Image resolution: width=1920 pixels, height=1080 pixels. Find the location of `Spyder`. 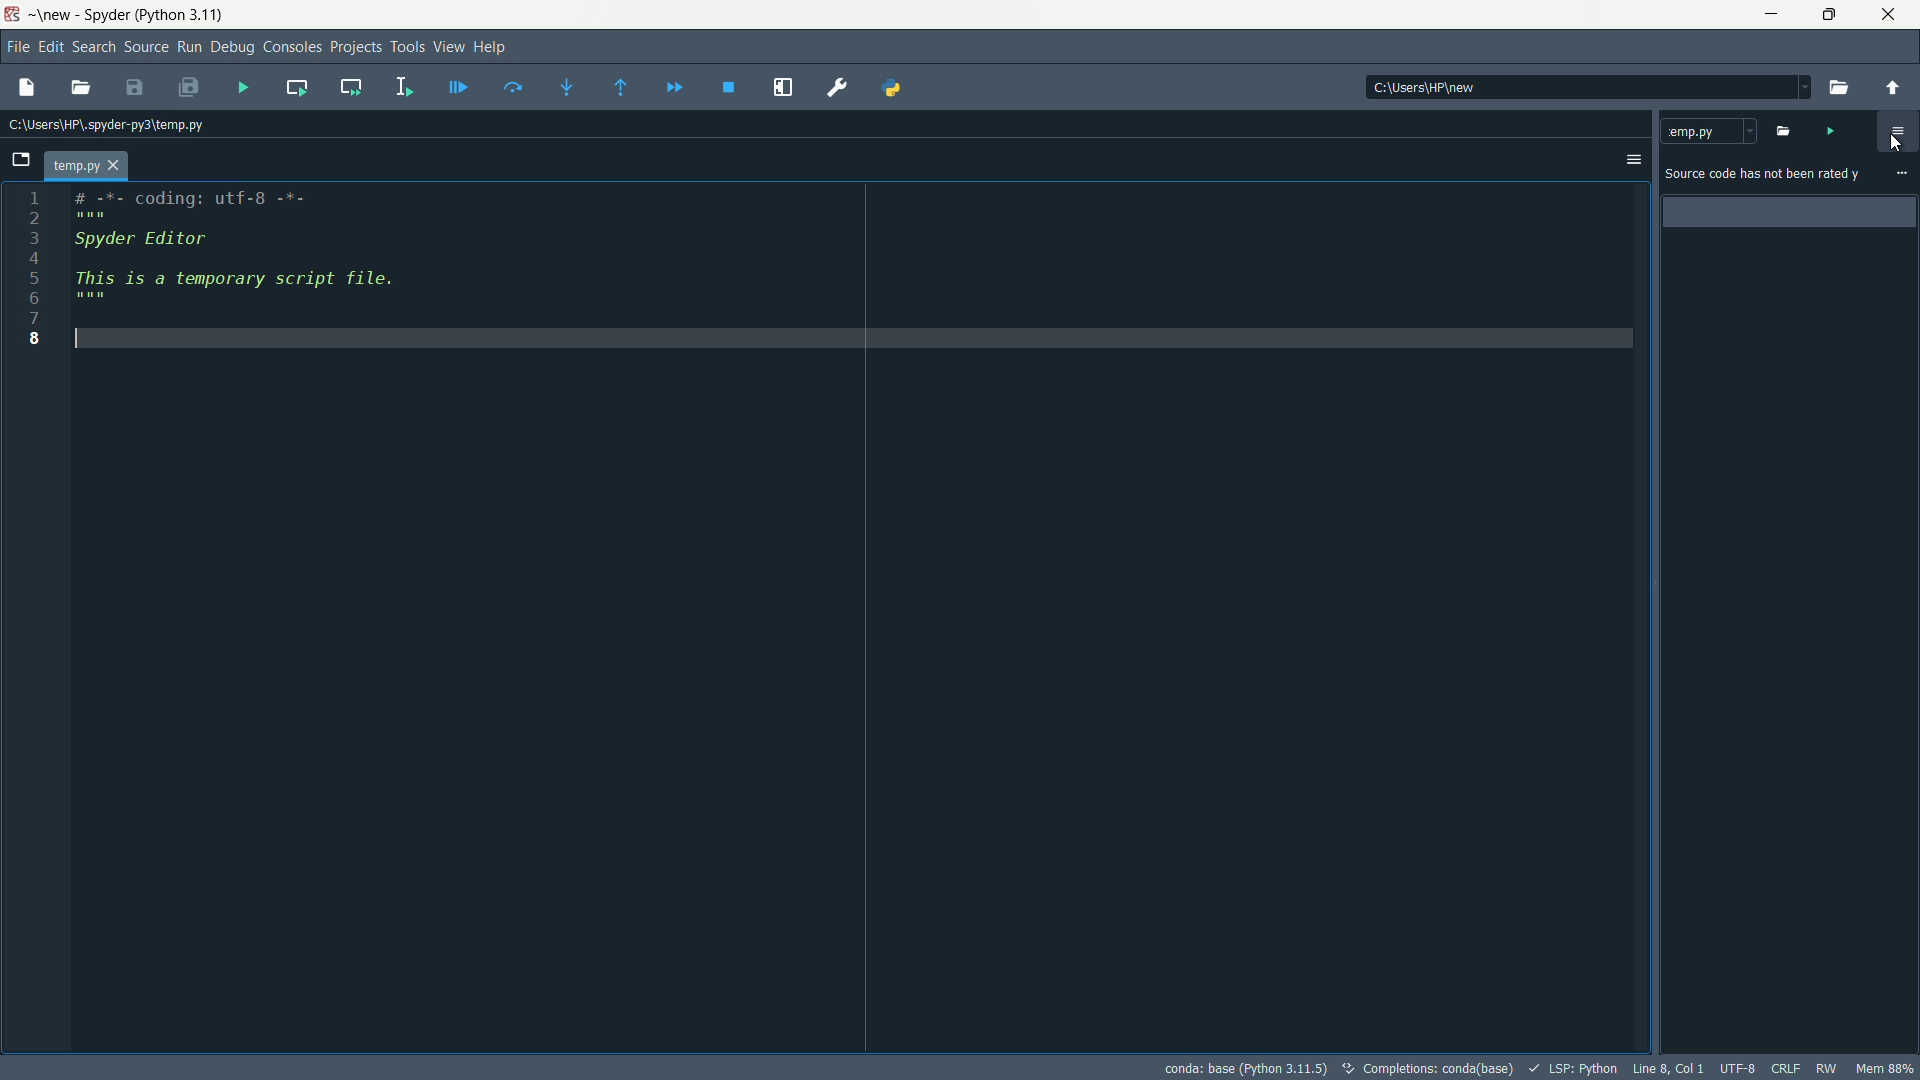

Spyder is located at coordinates (106, 16).